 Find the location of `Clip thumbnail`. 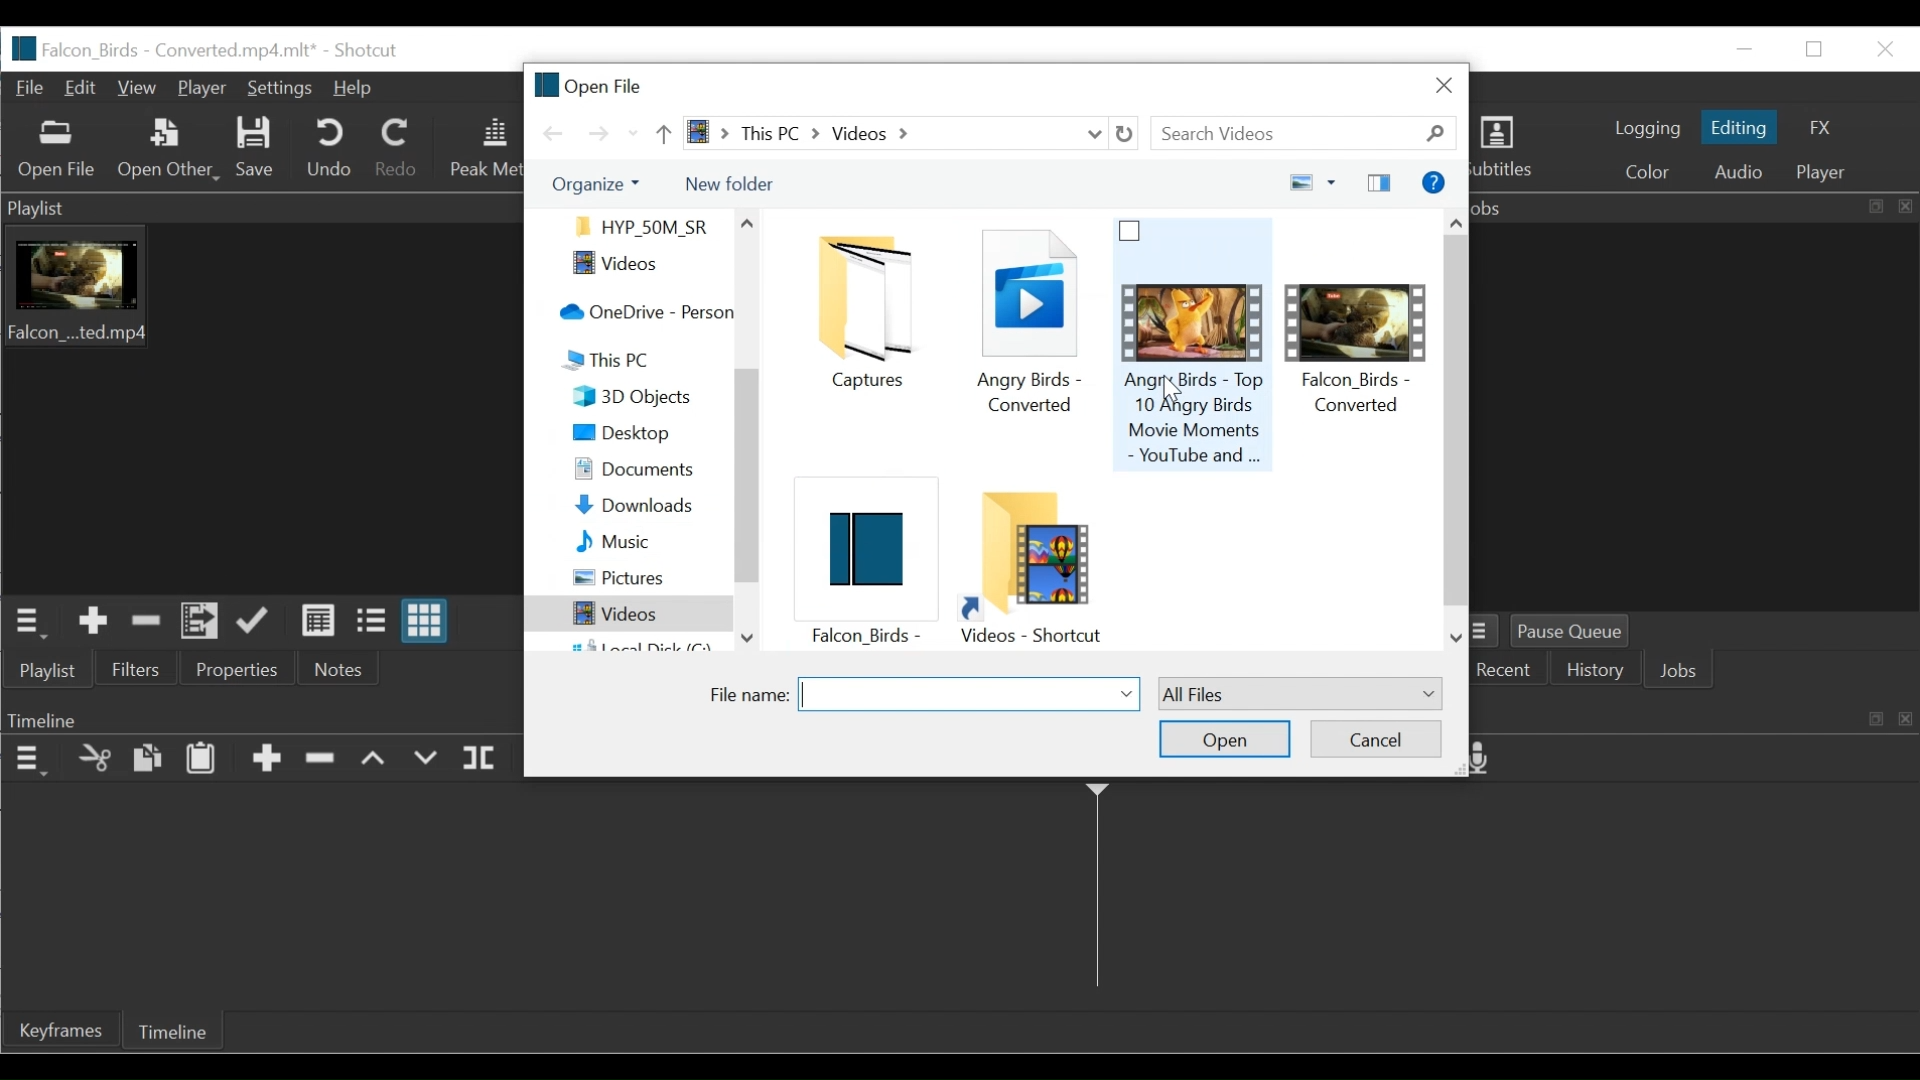

Clip thumbnail is located at coordinates (255, 409).